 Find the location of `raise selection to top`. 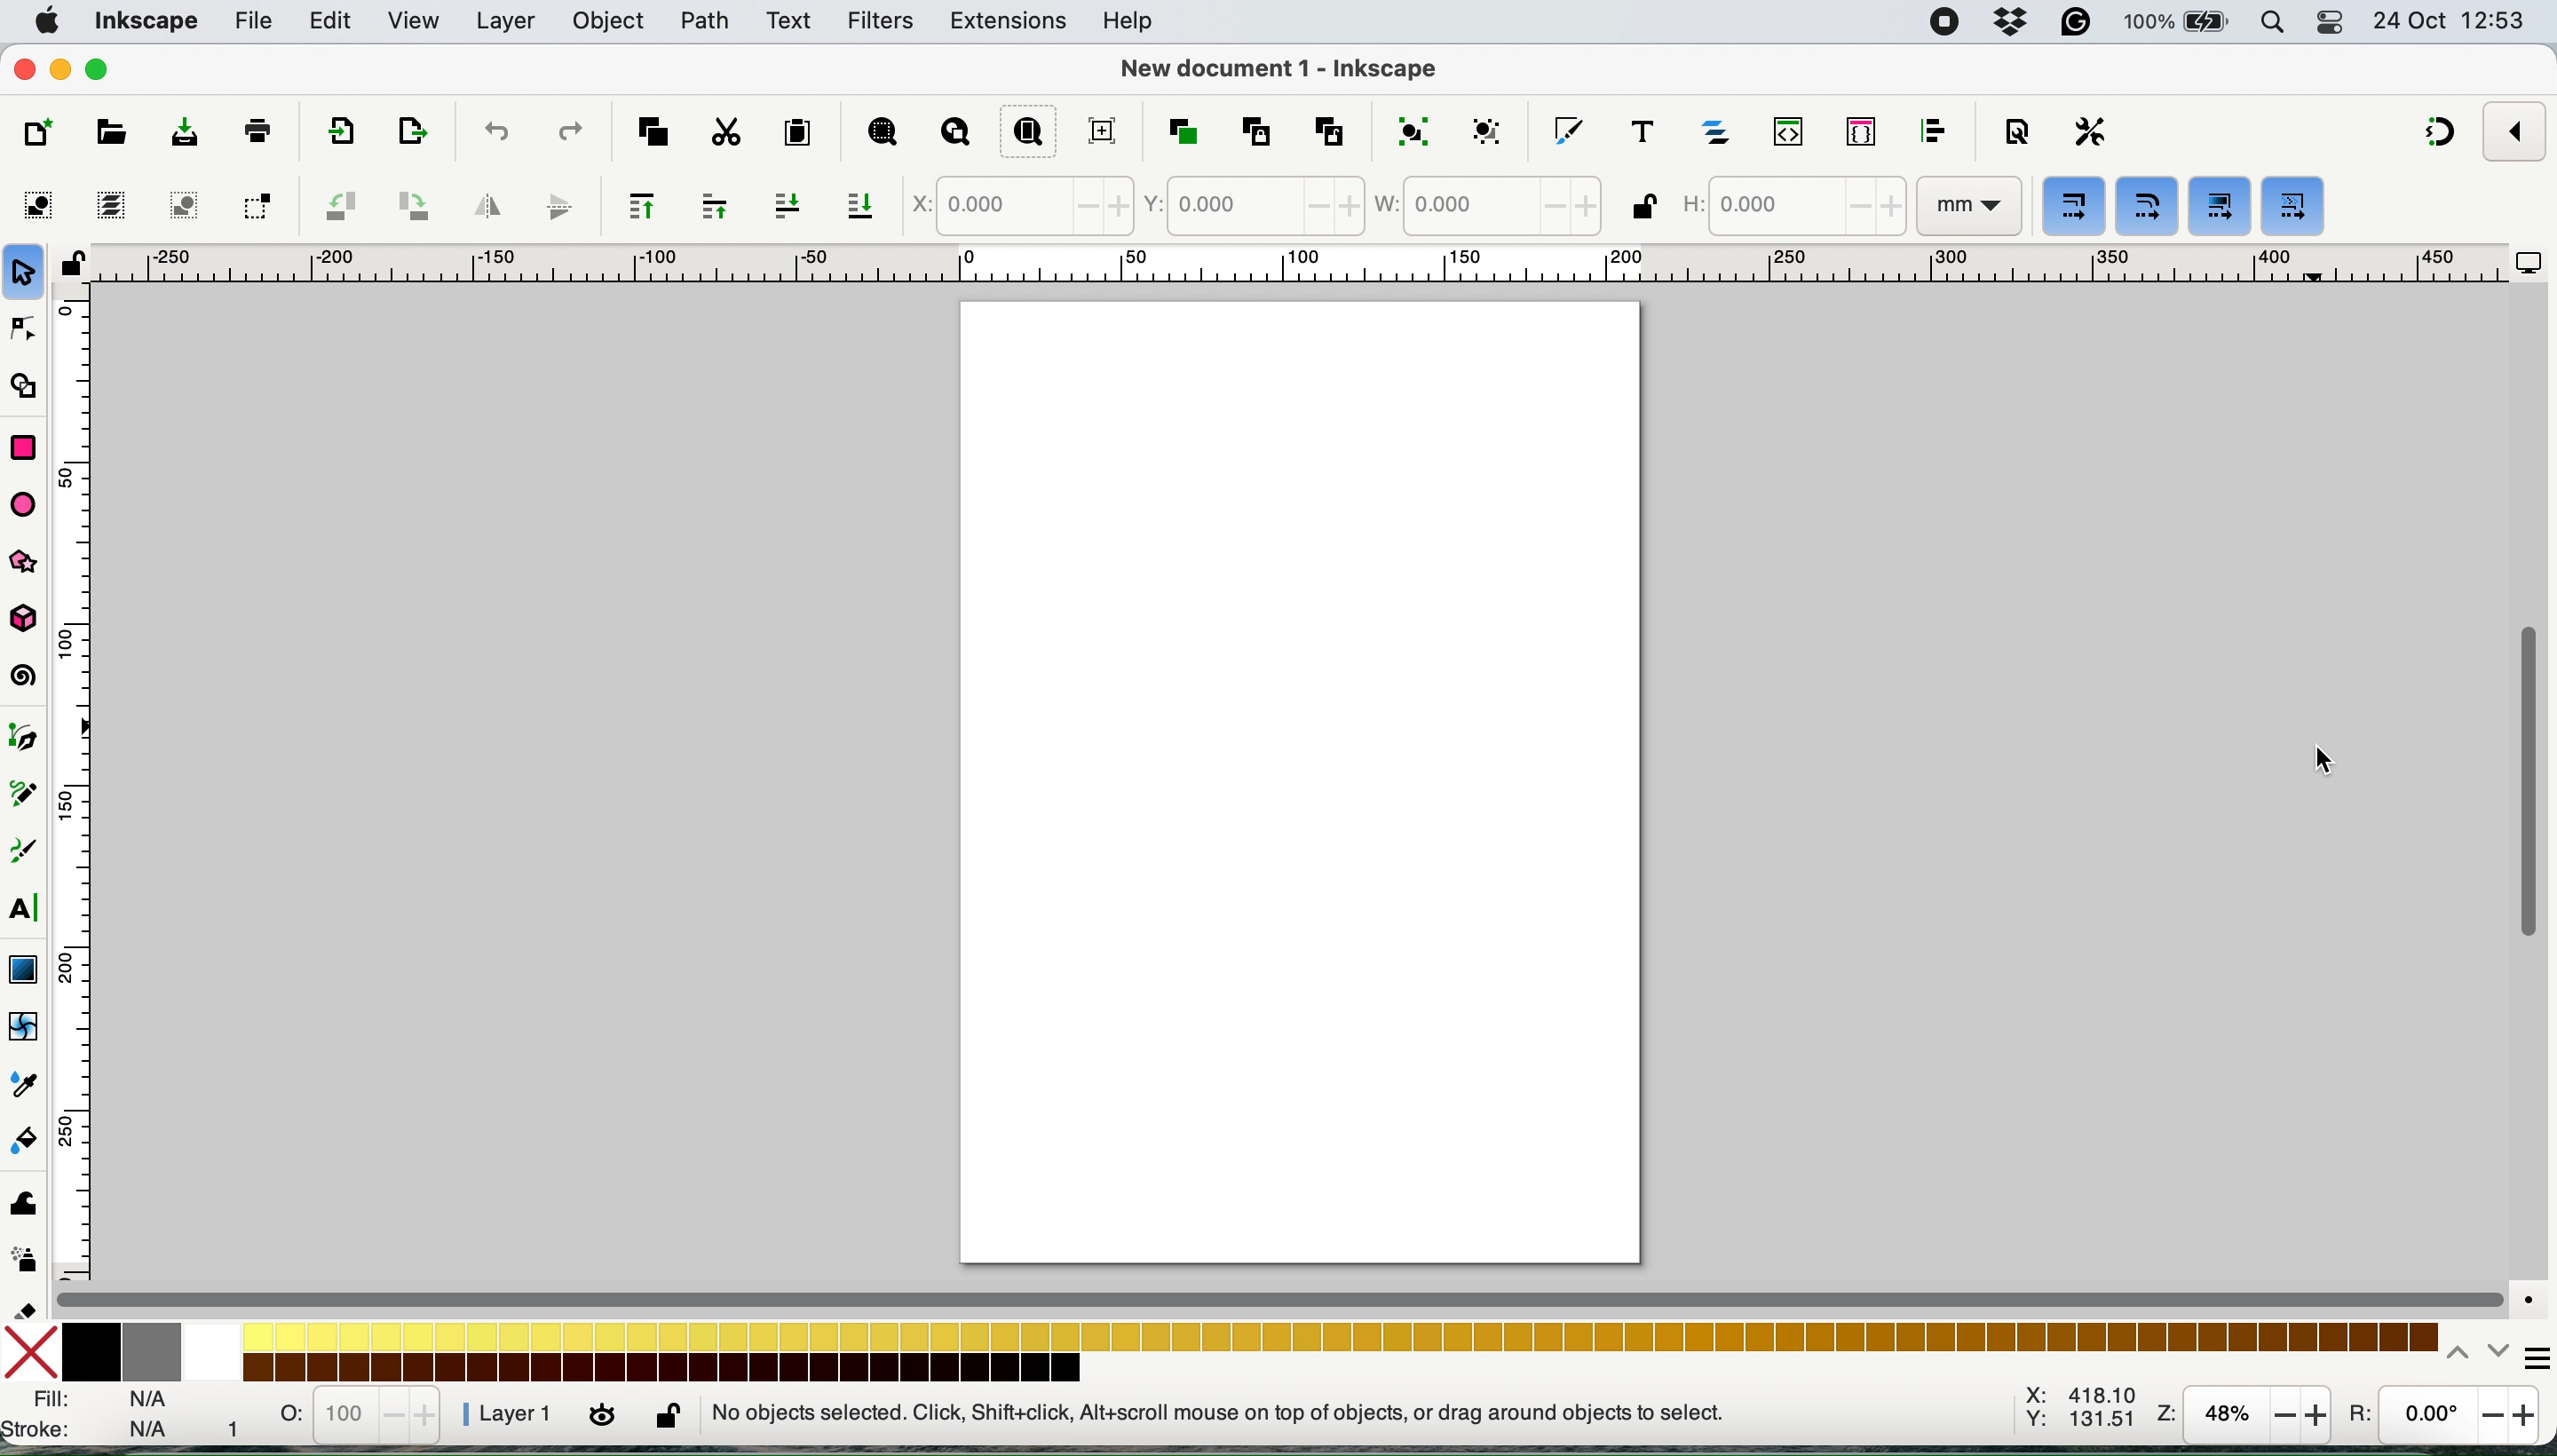

raise selection to top is located at coordinates (638, 208).